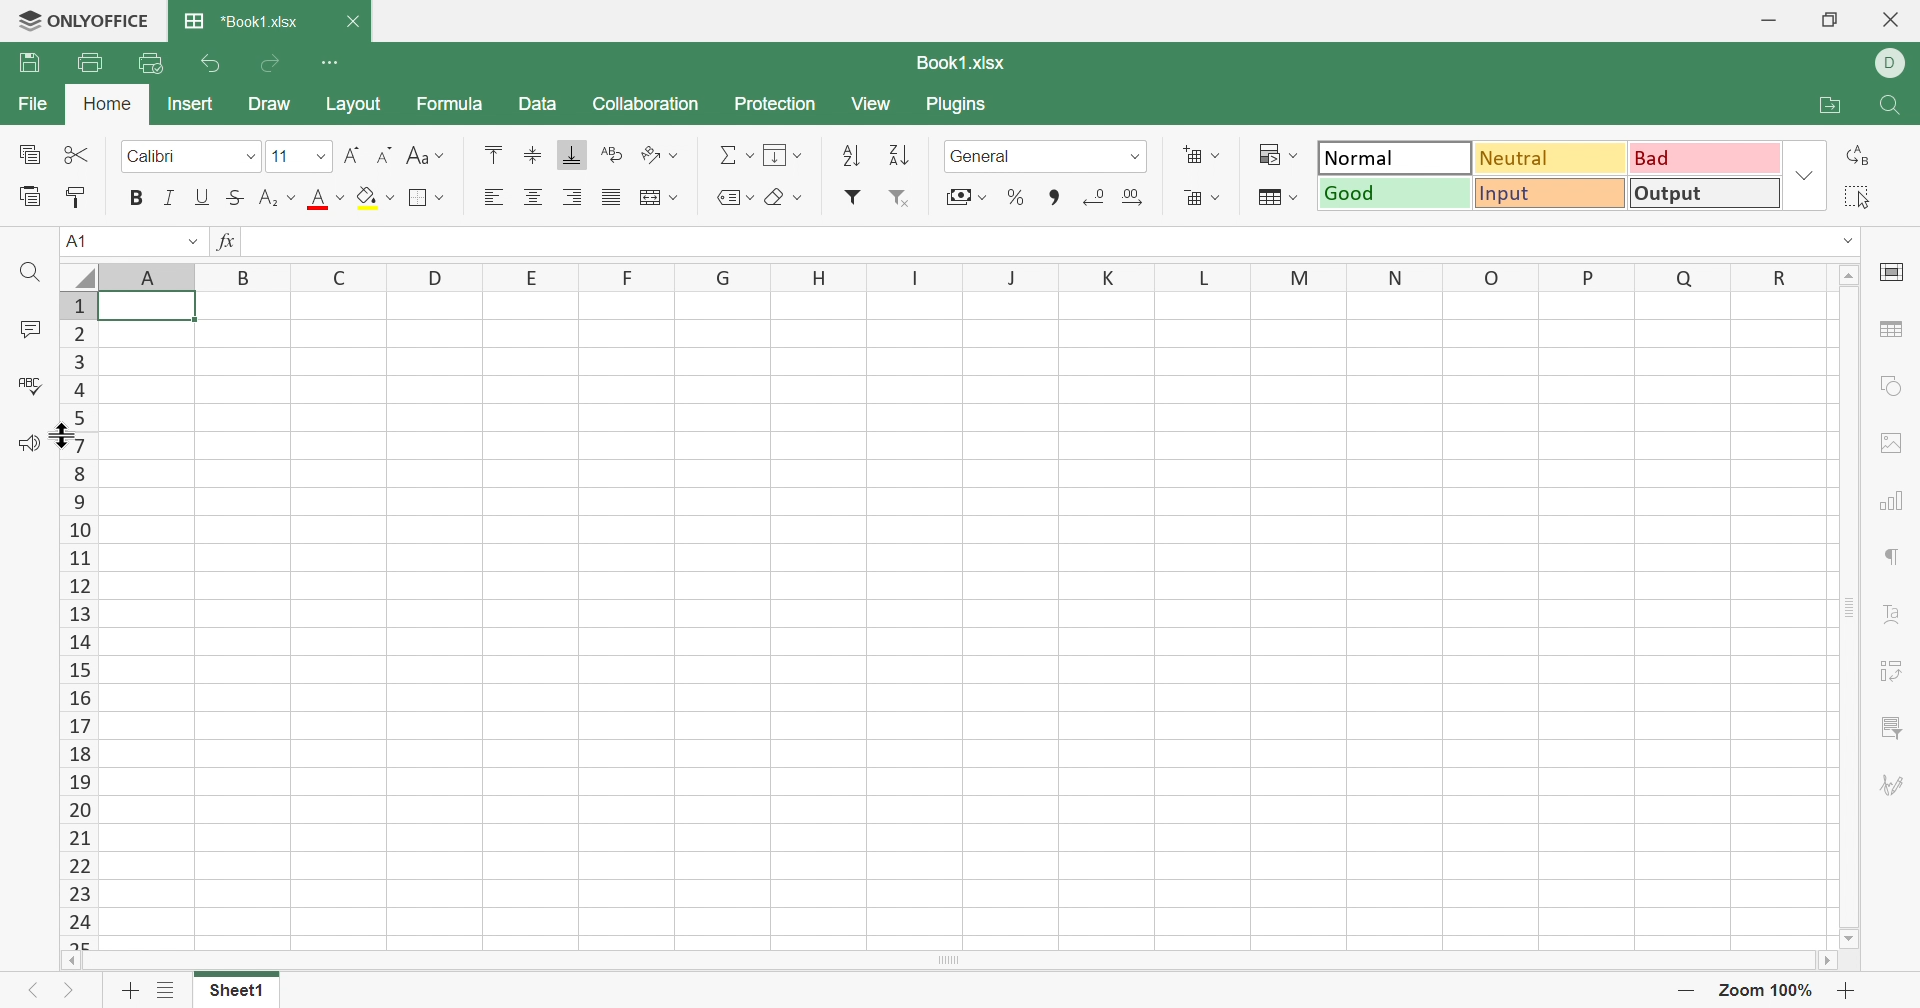 The width and height of the screenshot is (1920, 1008). What do you see at coordinates (1889, 728) in the screenshot?
I see `Slicer settings` at bounding box center [1889, 728].